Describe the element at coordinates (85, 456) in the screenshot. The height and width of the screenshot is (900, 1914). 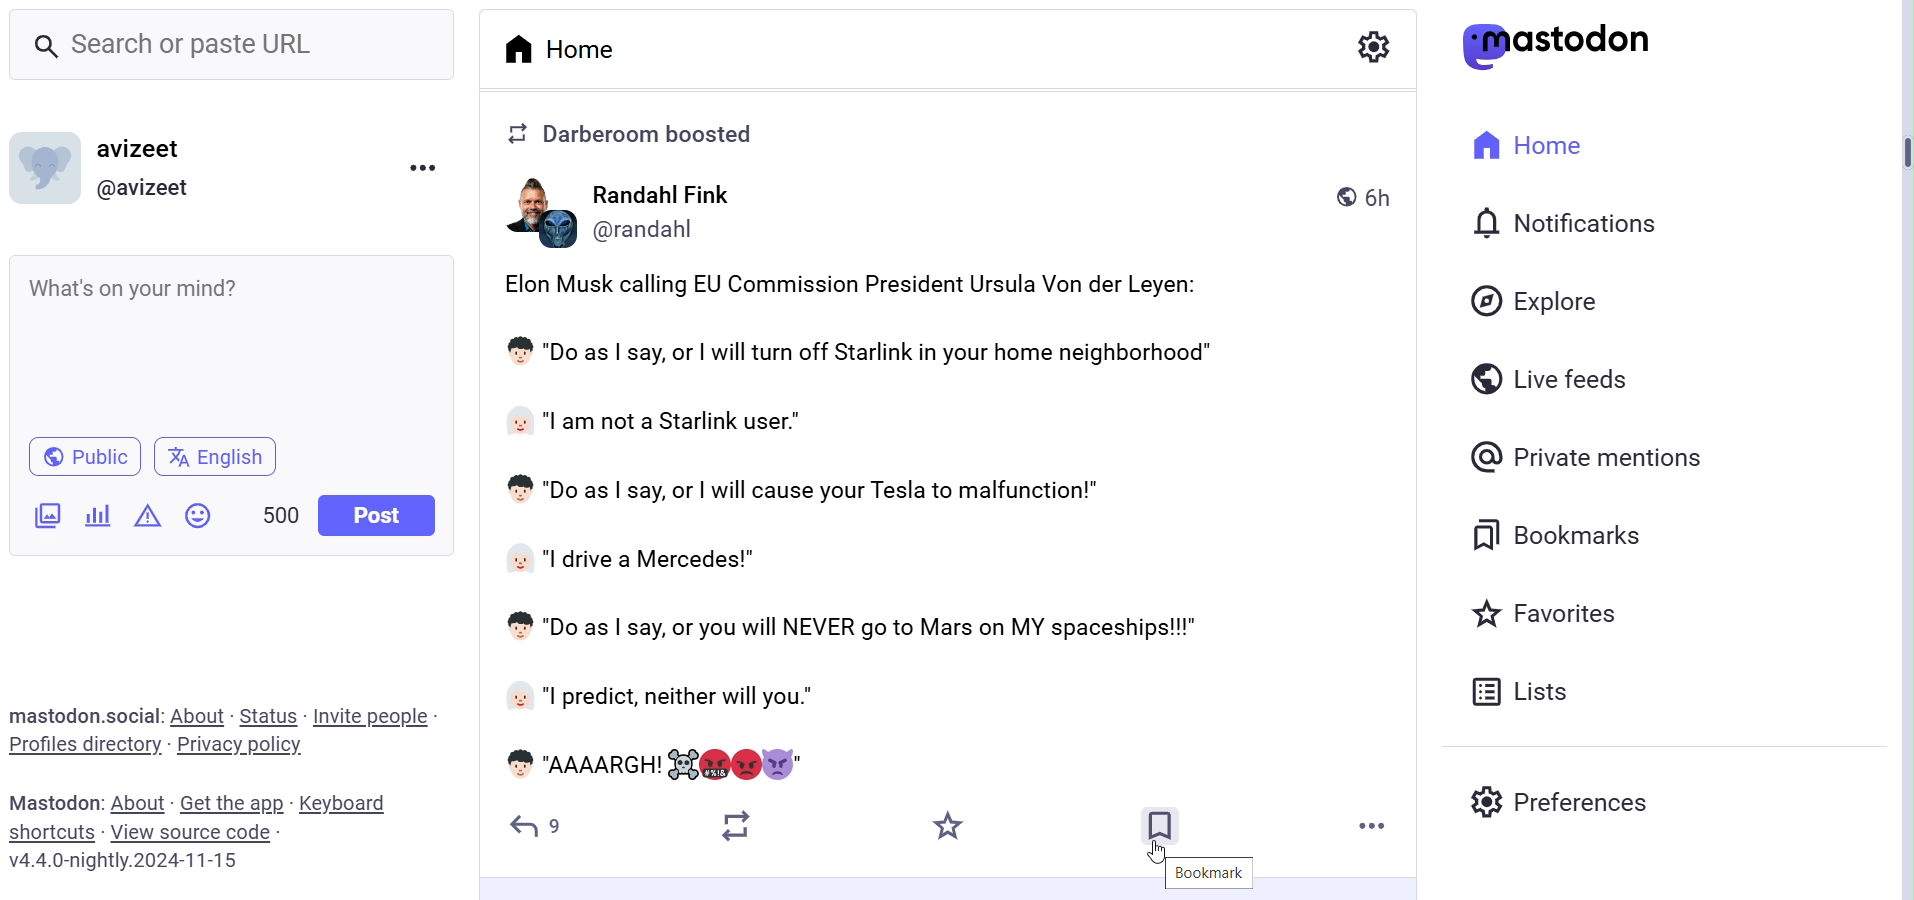
I see `Public` at that location.